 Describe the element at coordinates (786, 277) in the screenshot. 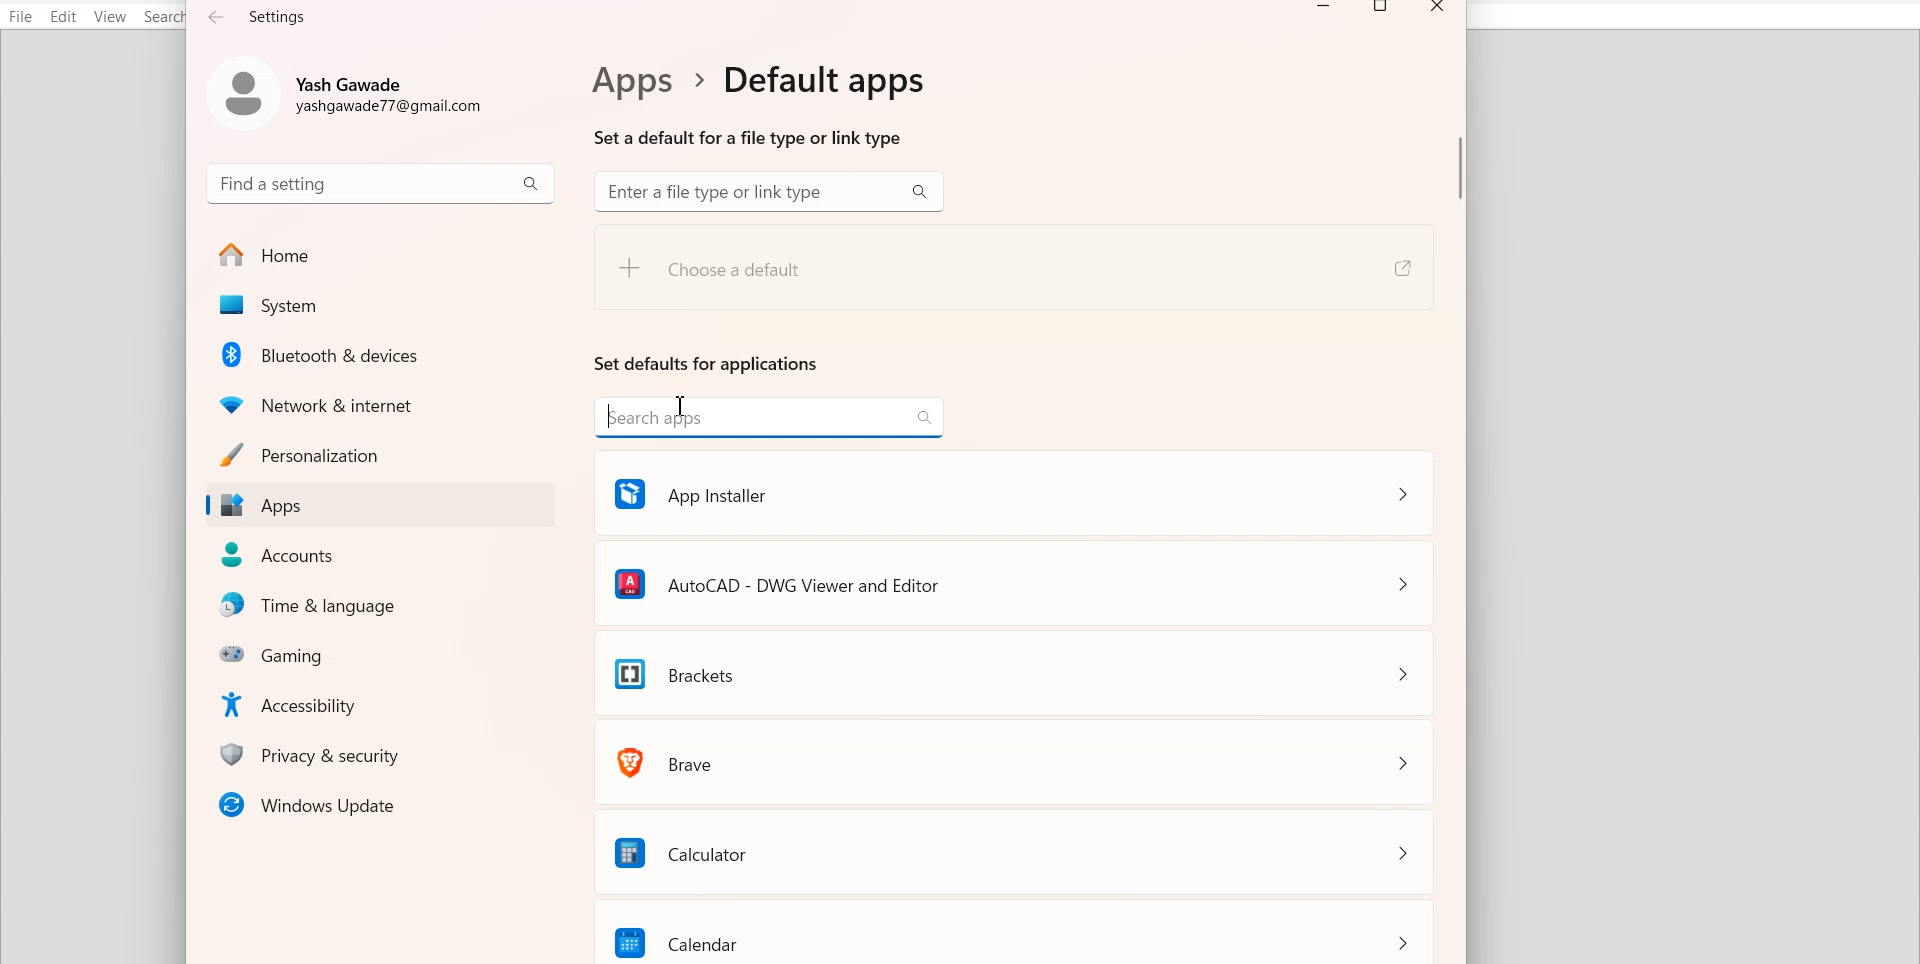

I see `Choose a default` at that location.